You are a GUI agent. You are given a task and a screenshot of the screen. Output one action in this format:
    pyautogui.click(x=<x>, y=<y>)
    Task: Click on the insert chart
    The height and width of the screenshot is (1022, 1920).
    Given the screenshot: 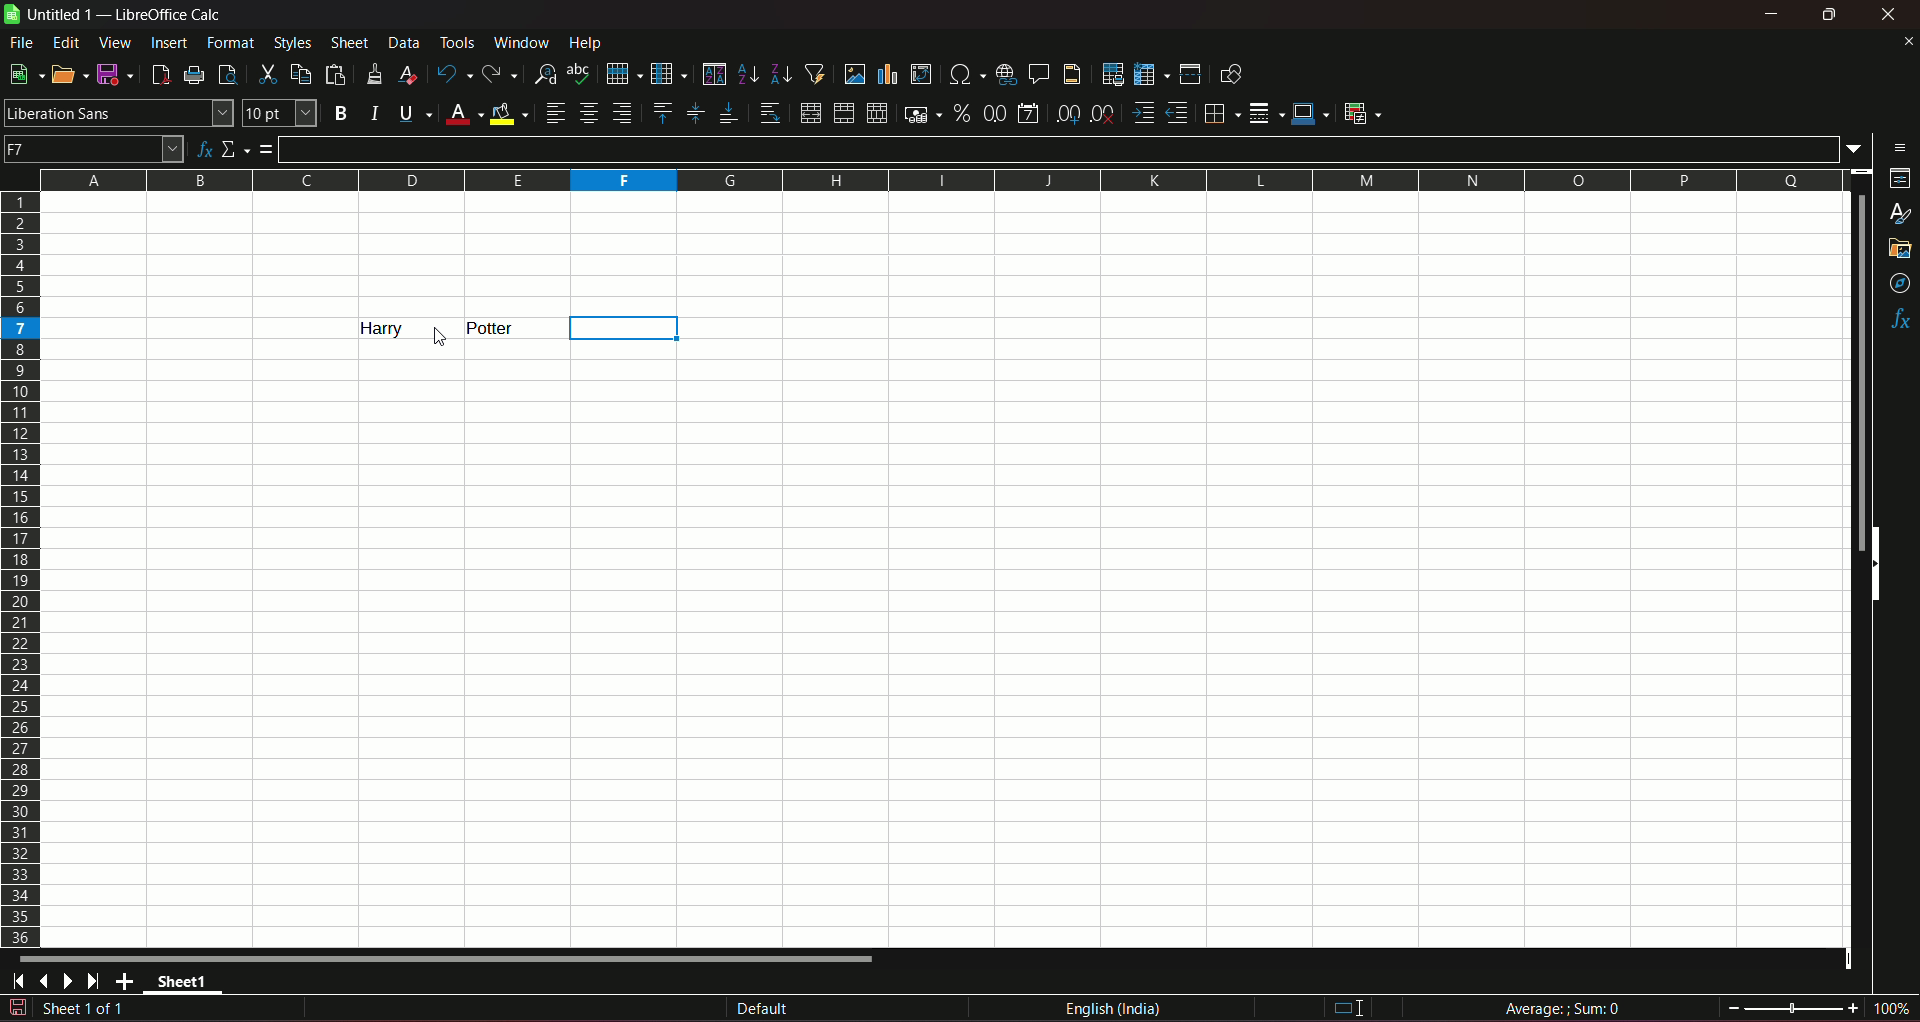 What is the action you would take?
    pyautogui.click(x=887, y=75)
    